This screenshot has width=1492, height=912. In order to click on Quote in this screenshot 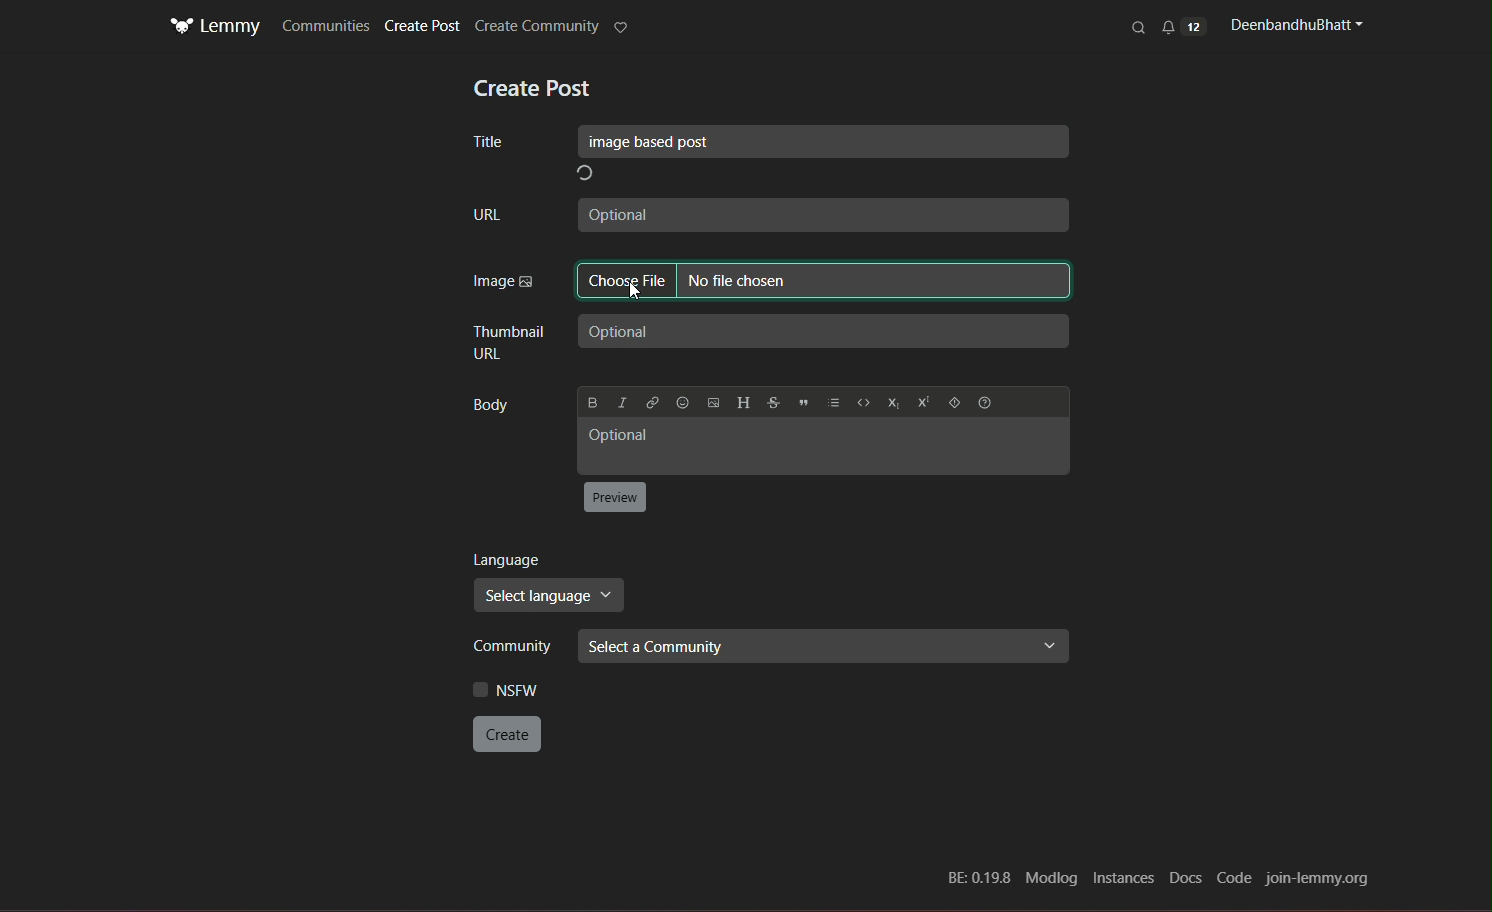, I will do `click(805, 397)`.